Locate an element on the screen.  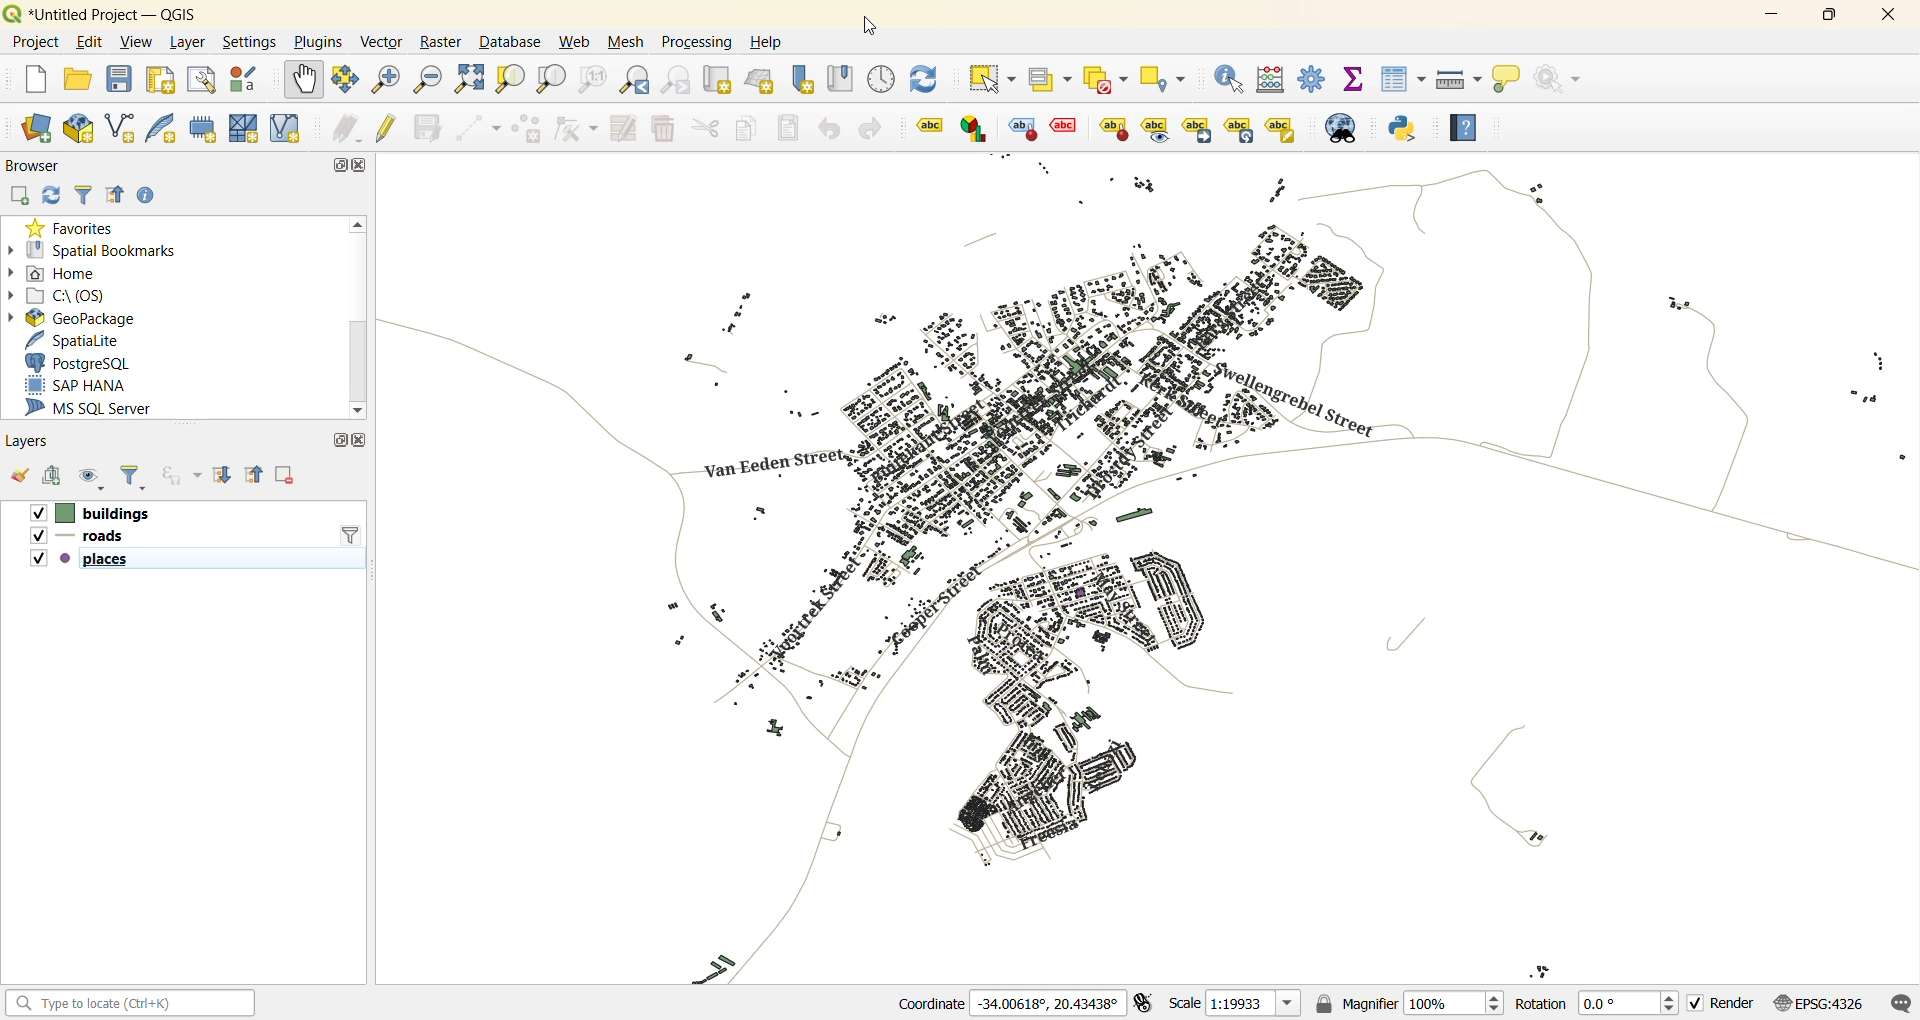
new 3d map view is located at coordinates (761, 79).